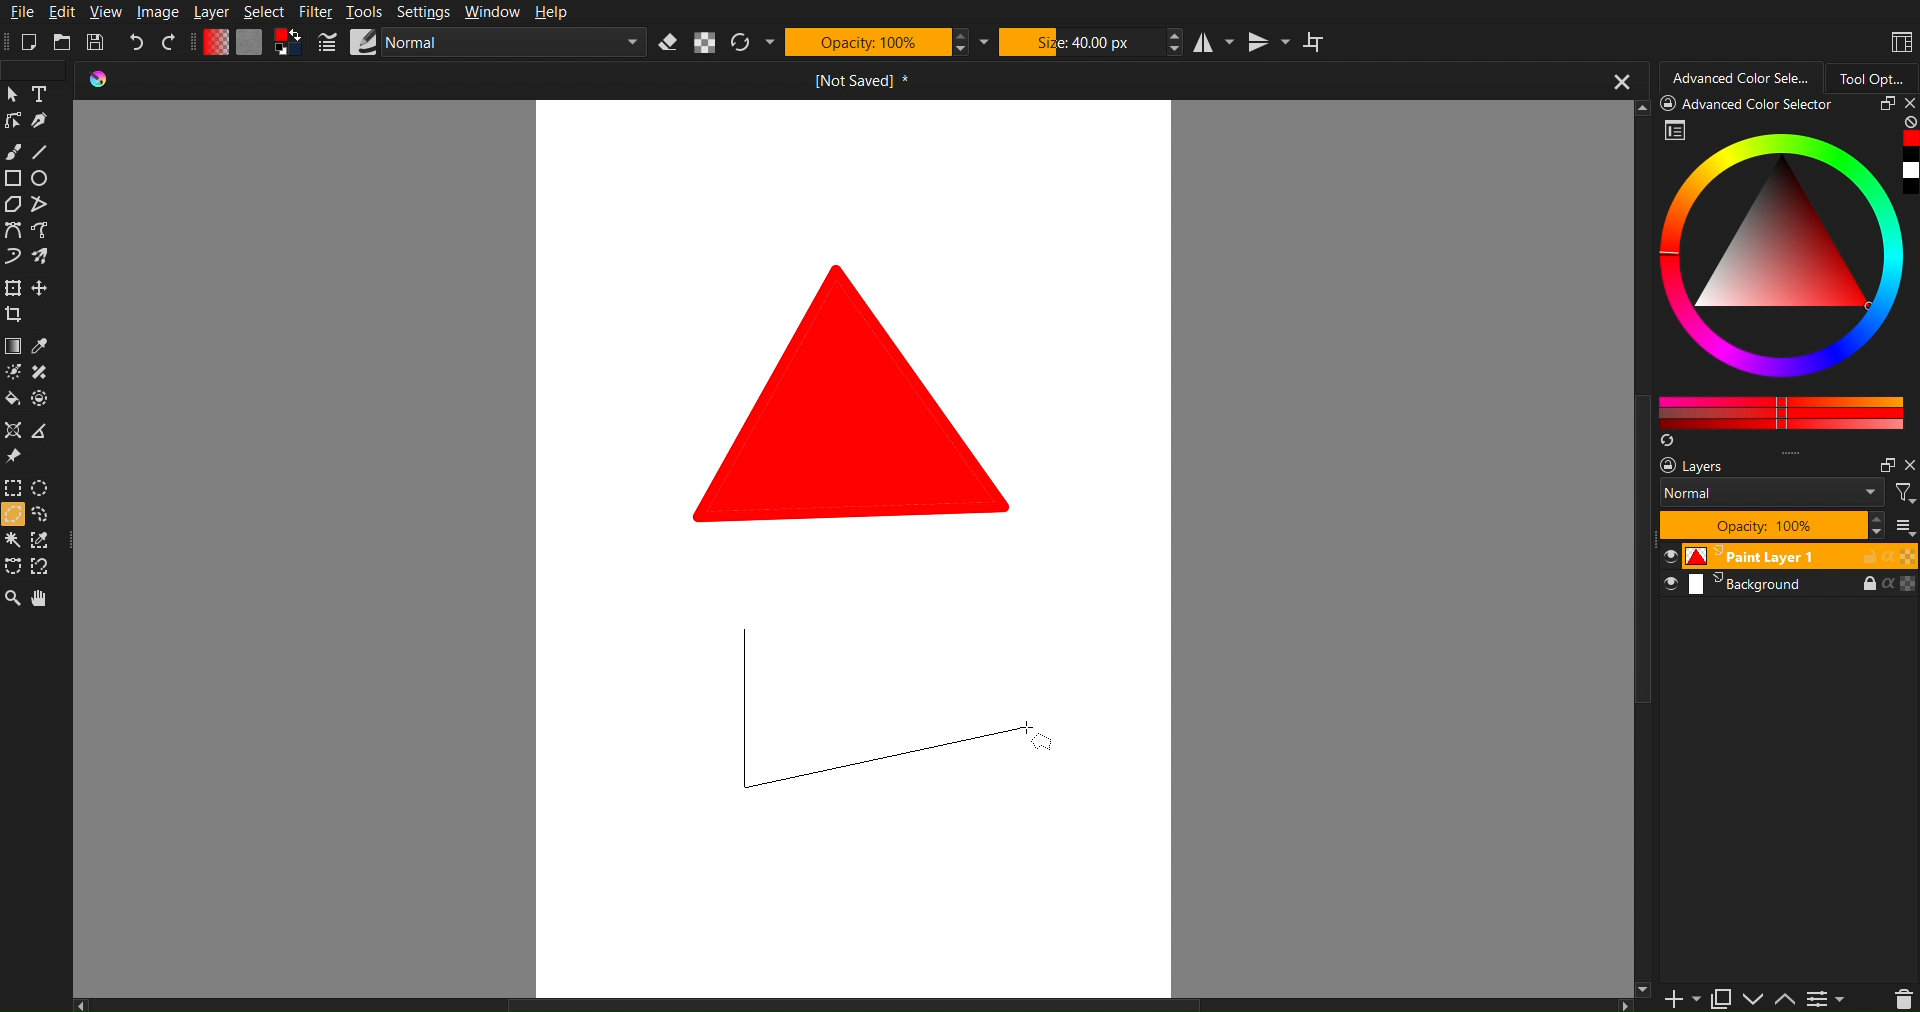  Describe the element at coordinates (1878, 76) in the screenshot. I see `Tool Options` at that location.